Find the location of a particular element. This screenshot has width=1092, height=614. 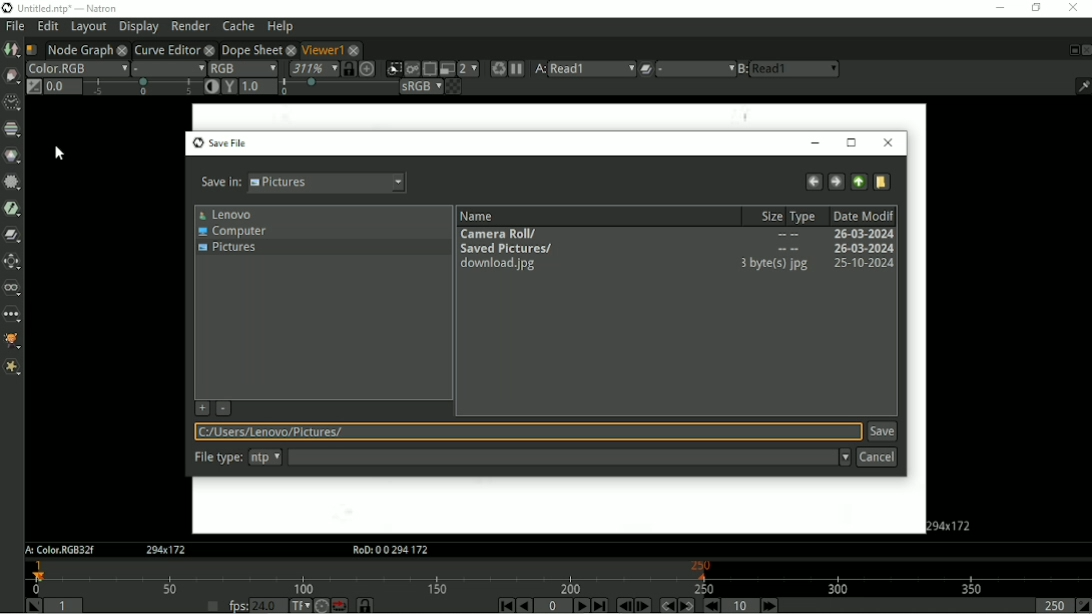

Enables region of interest that limits the portion of the viewer that is kept udpdated  is located at coordinates (429, 68).